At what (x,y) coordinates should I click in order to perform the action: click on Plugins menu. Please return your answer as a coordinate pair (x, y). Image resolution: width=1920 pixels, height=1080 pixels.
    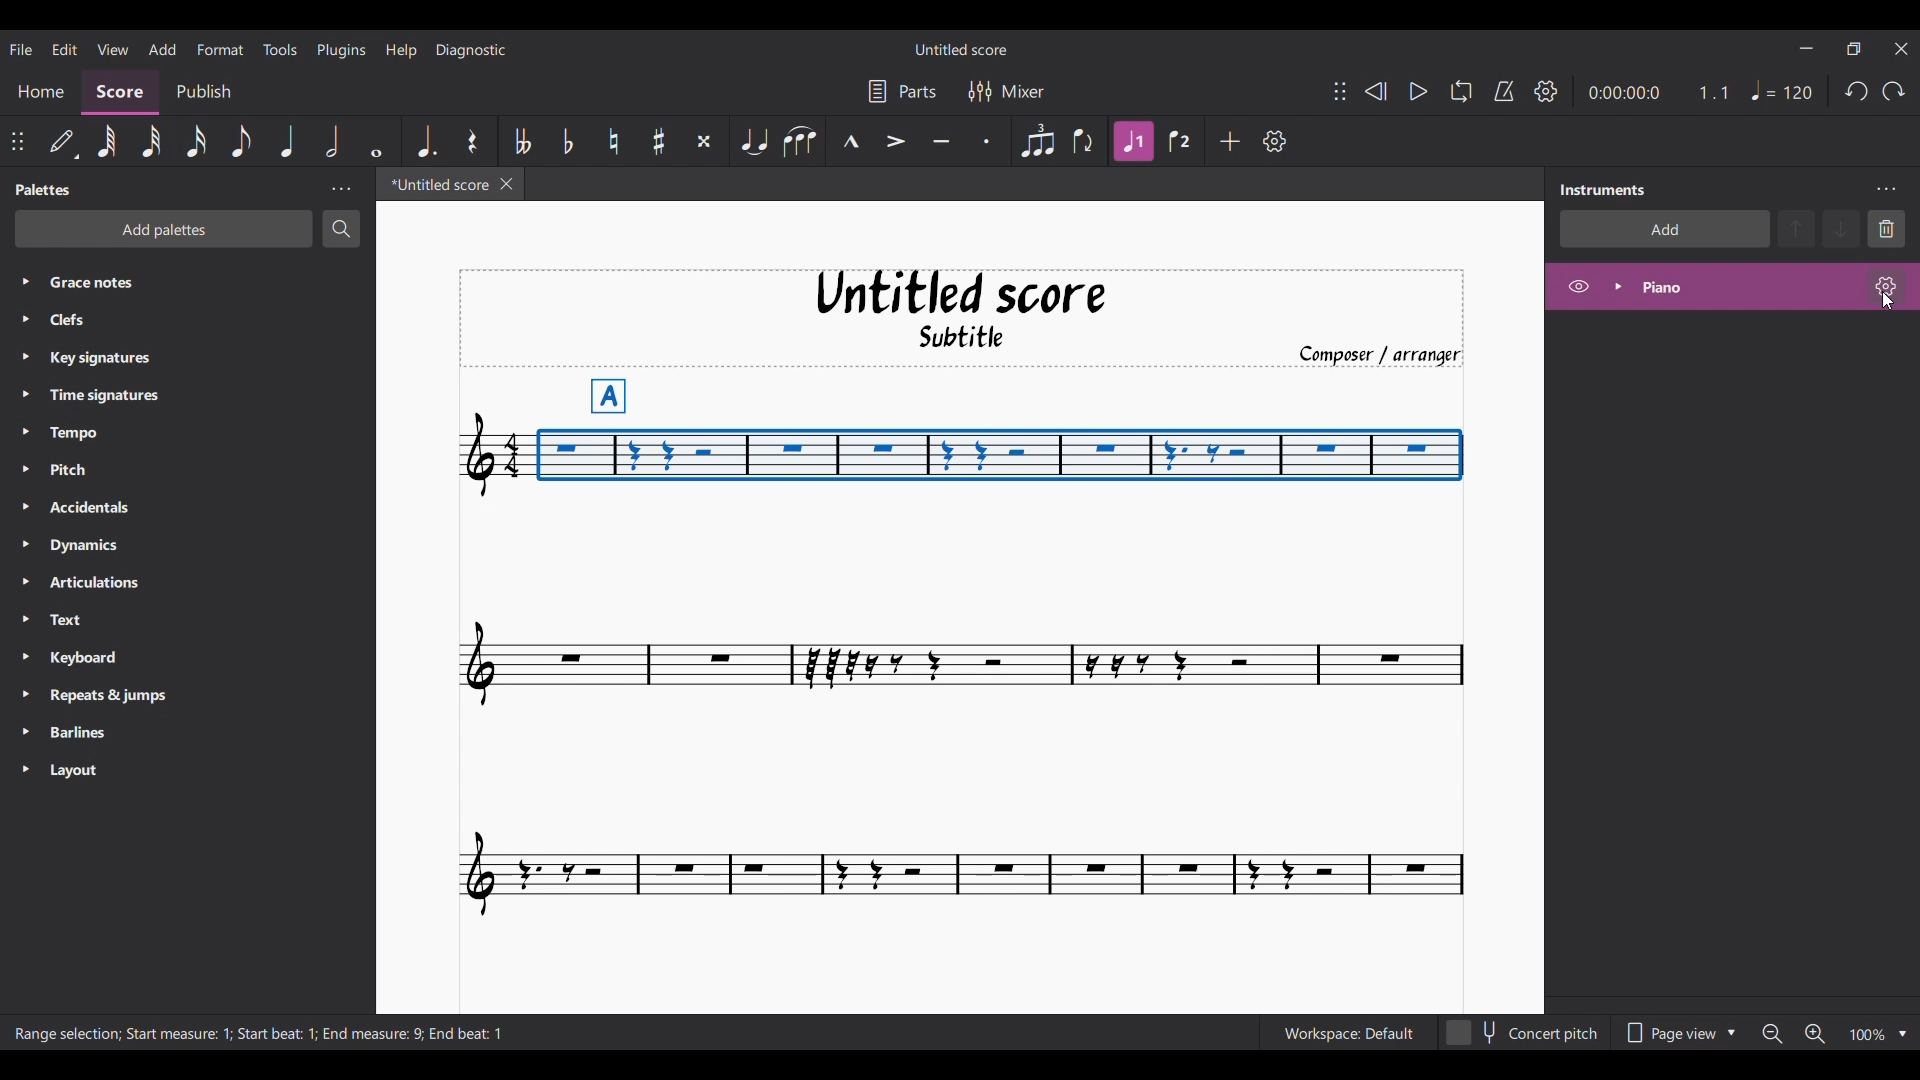
    Looking at the image, I should click on (343, 49).